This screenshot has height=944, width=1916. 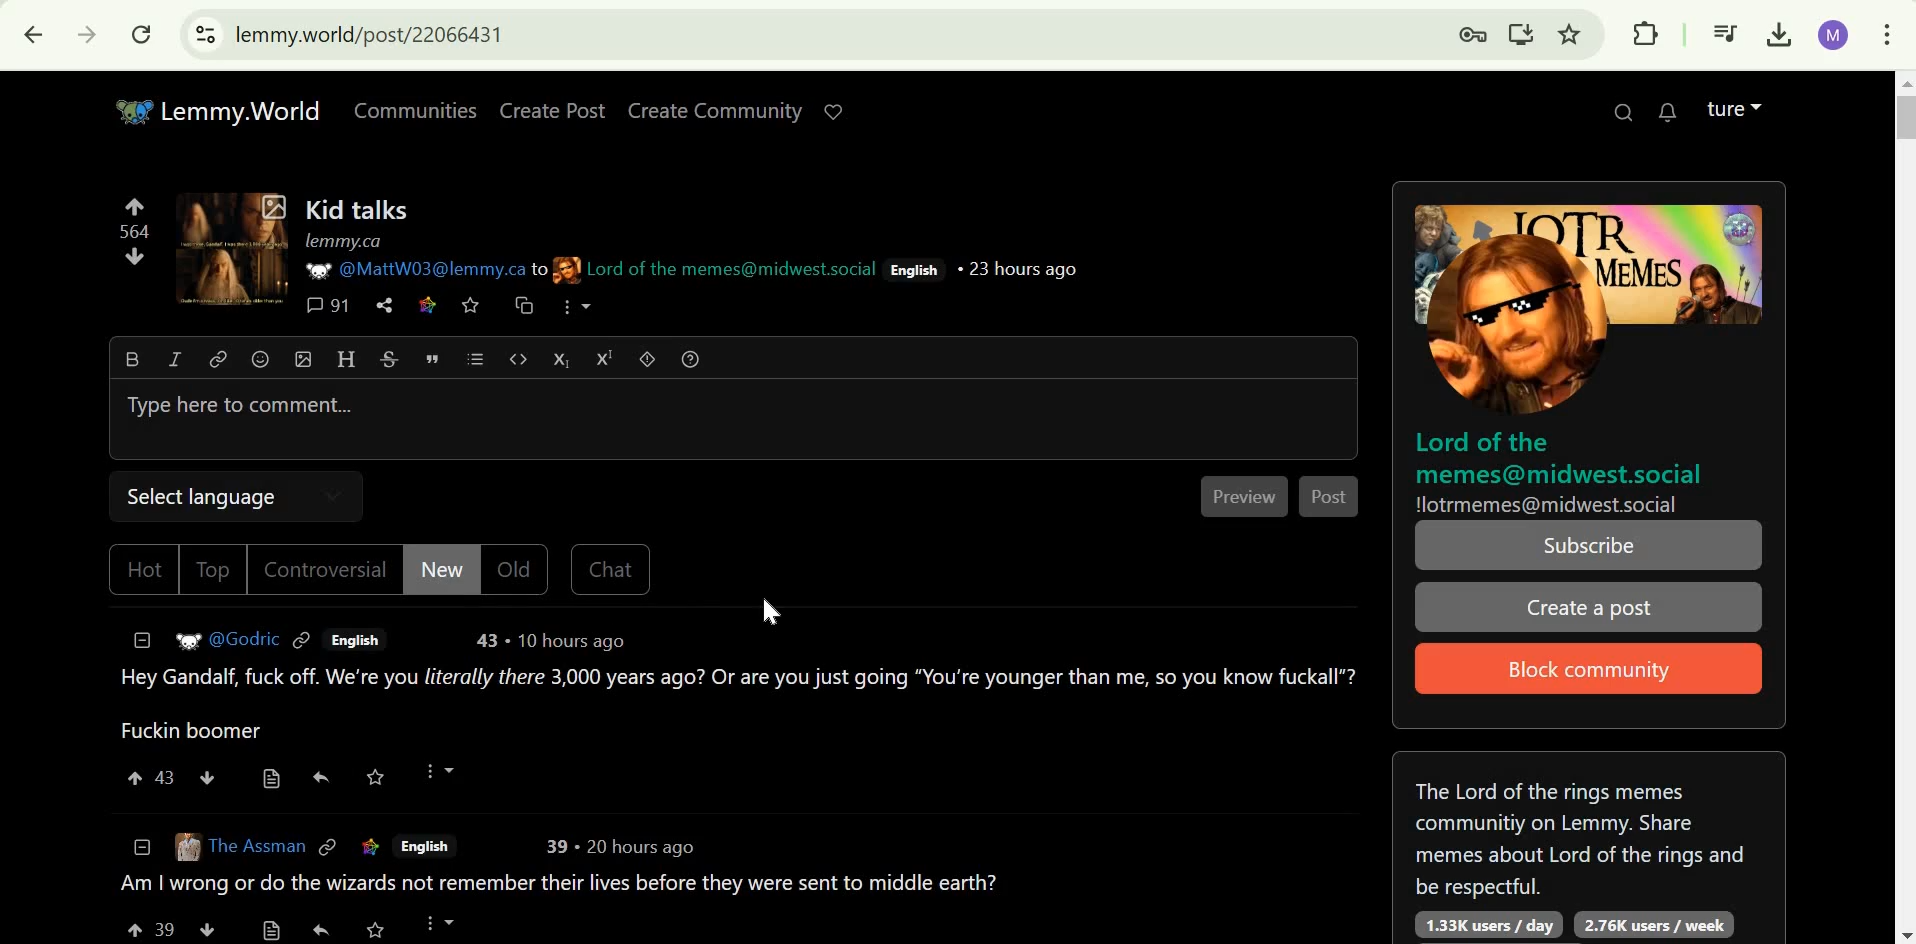 I want to click on upvote, so click(x=134, y=204).